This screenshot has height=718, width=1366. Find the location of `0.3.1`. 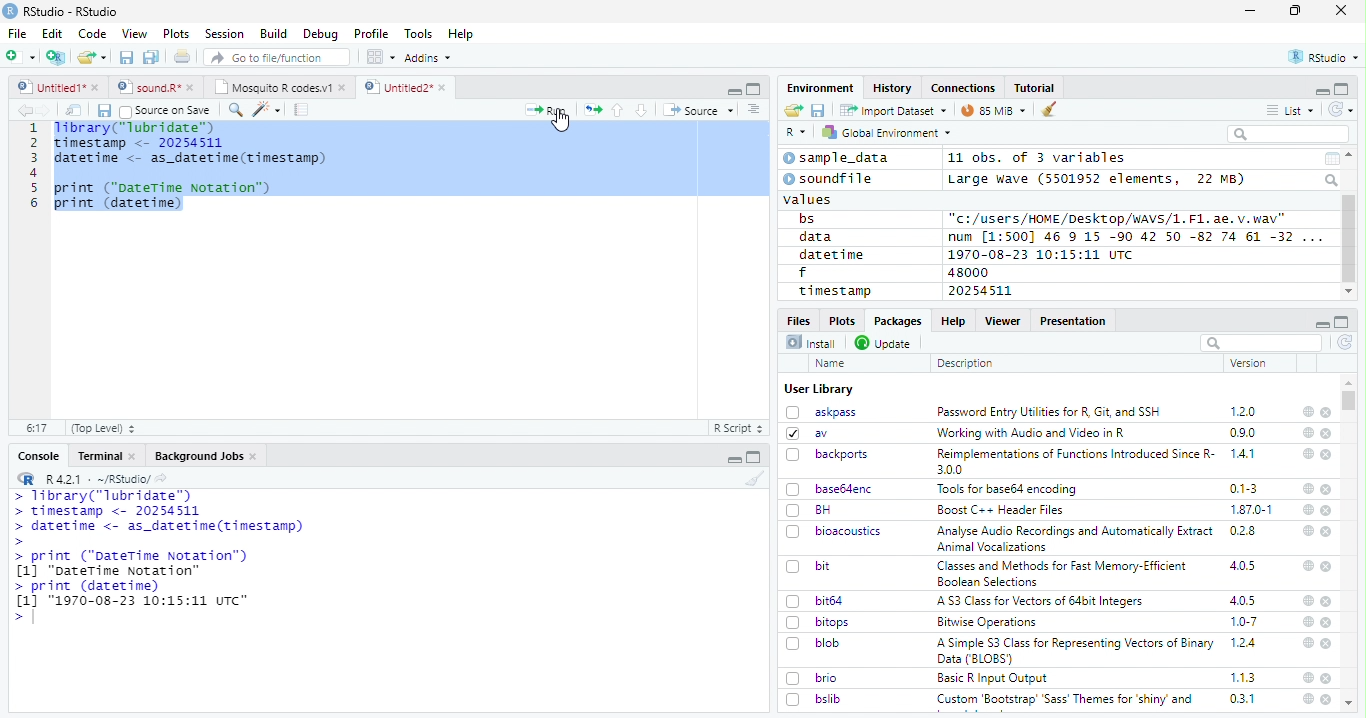

0.3.1 is located at coordinates (1242, 698).